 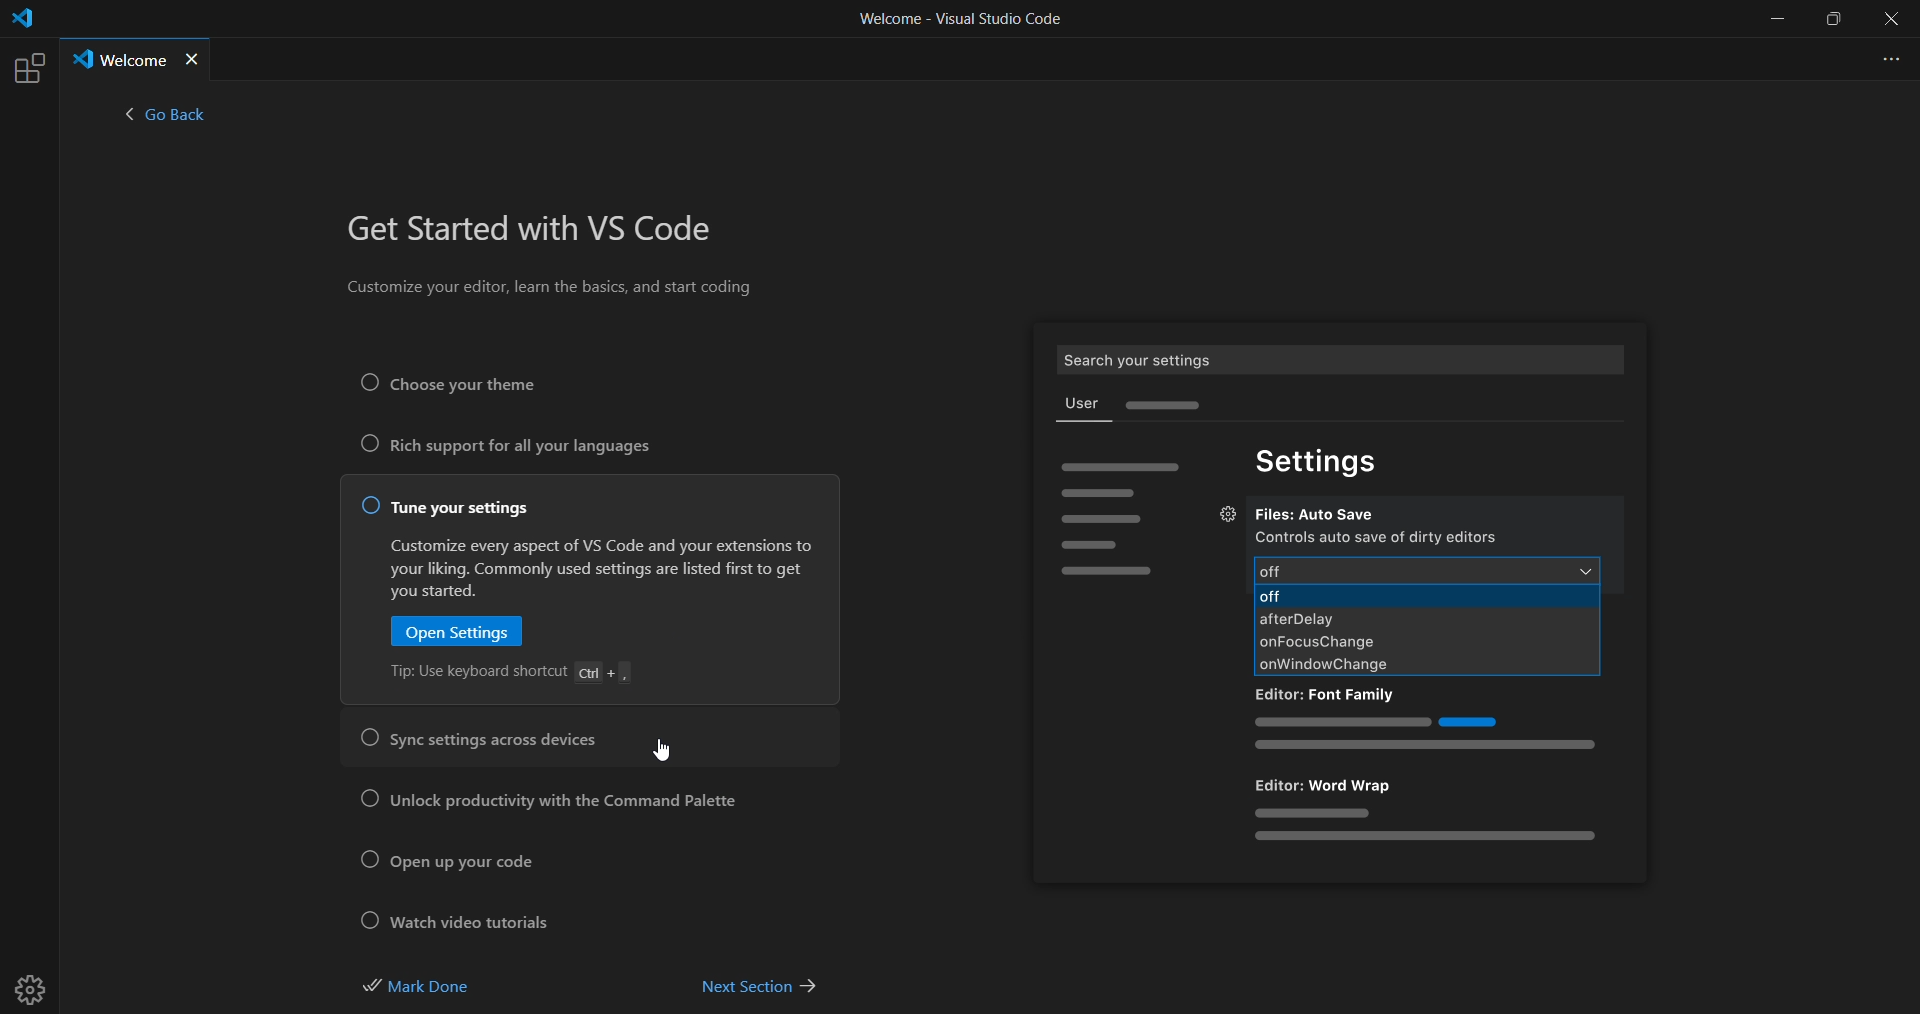 What do you see at coordinates (1223, 514) in the screenshot?
I see `settings` at bounding box center [1223, 514].